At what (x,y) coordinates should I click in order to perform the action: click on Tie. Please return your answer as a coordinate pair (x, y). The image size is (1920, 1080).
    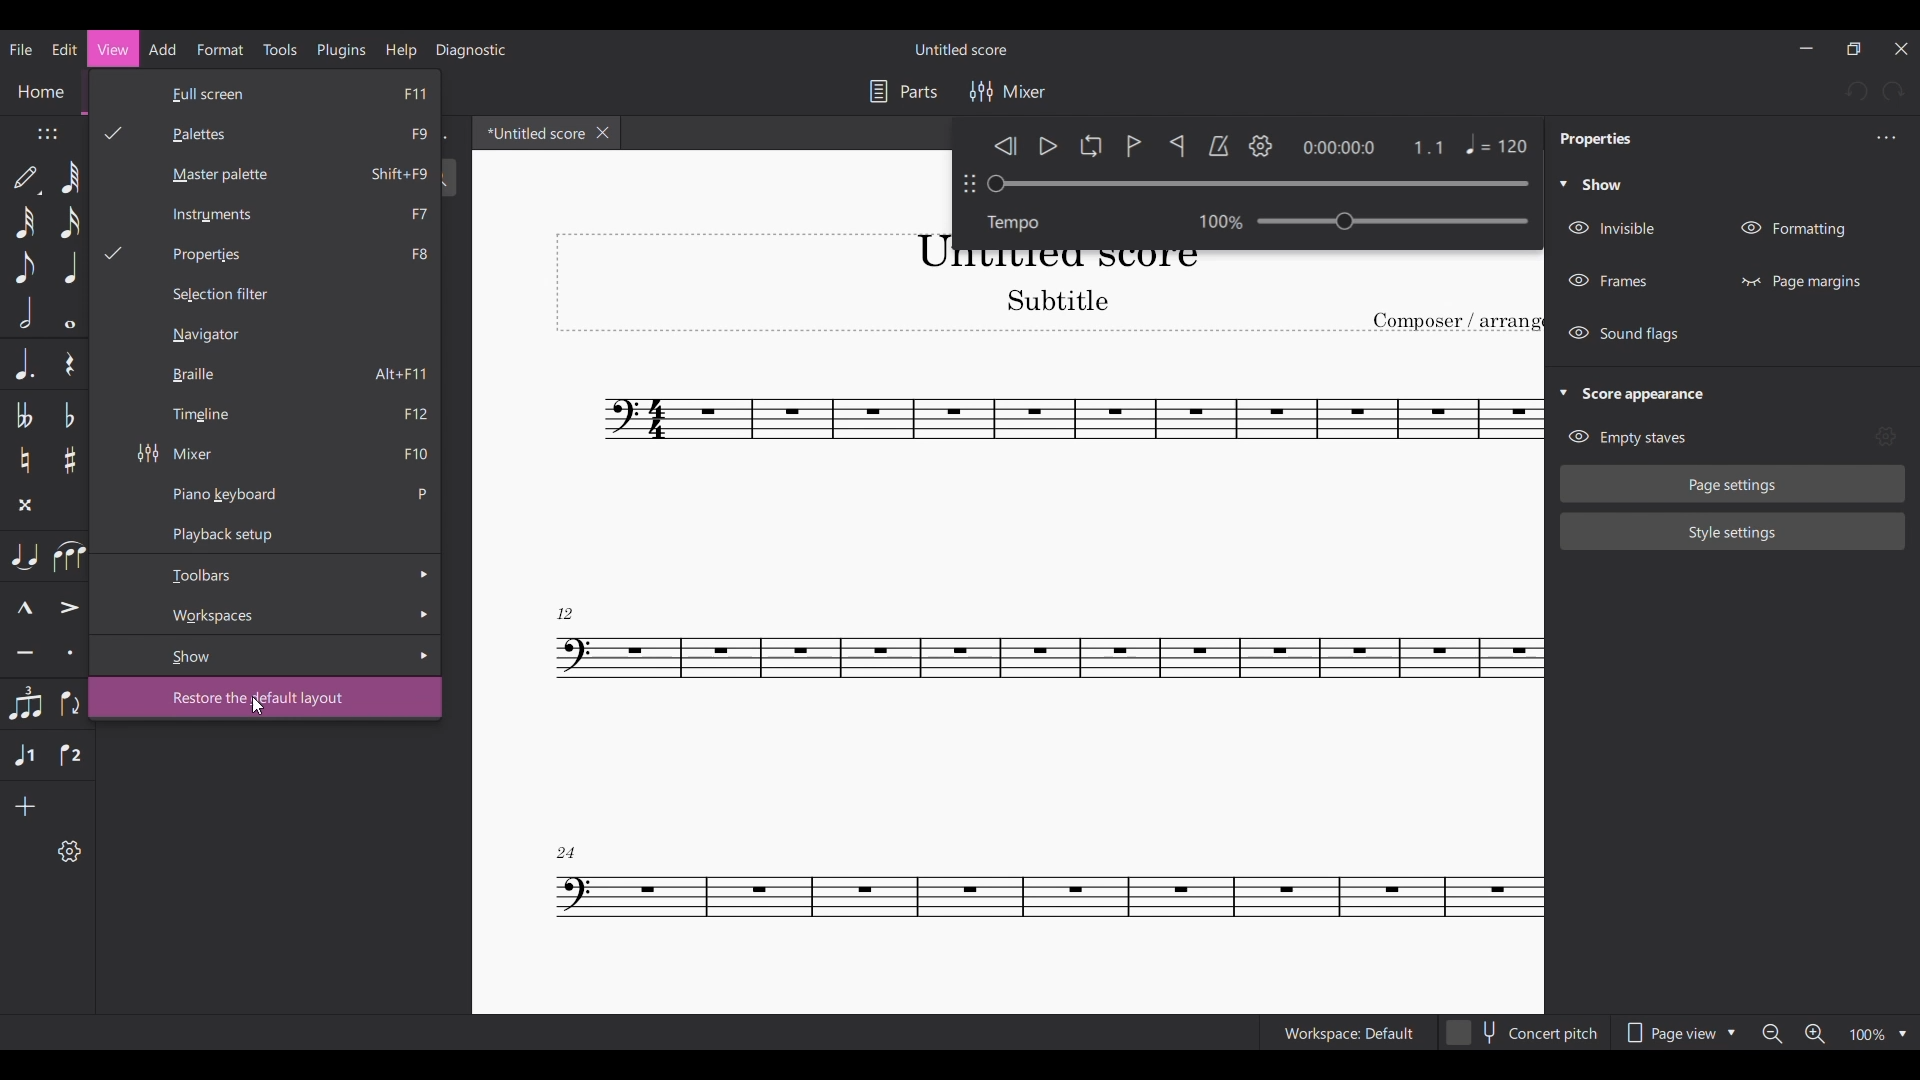
    Looking at the image, I should click on (25, 556).